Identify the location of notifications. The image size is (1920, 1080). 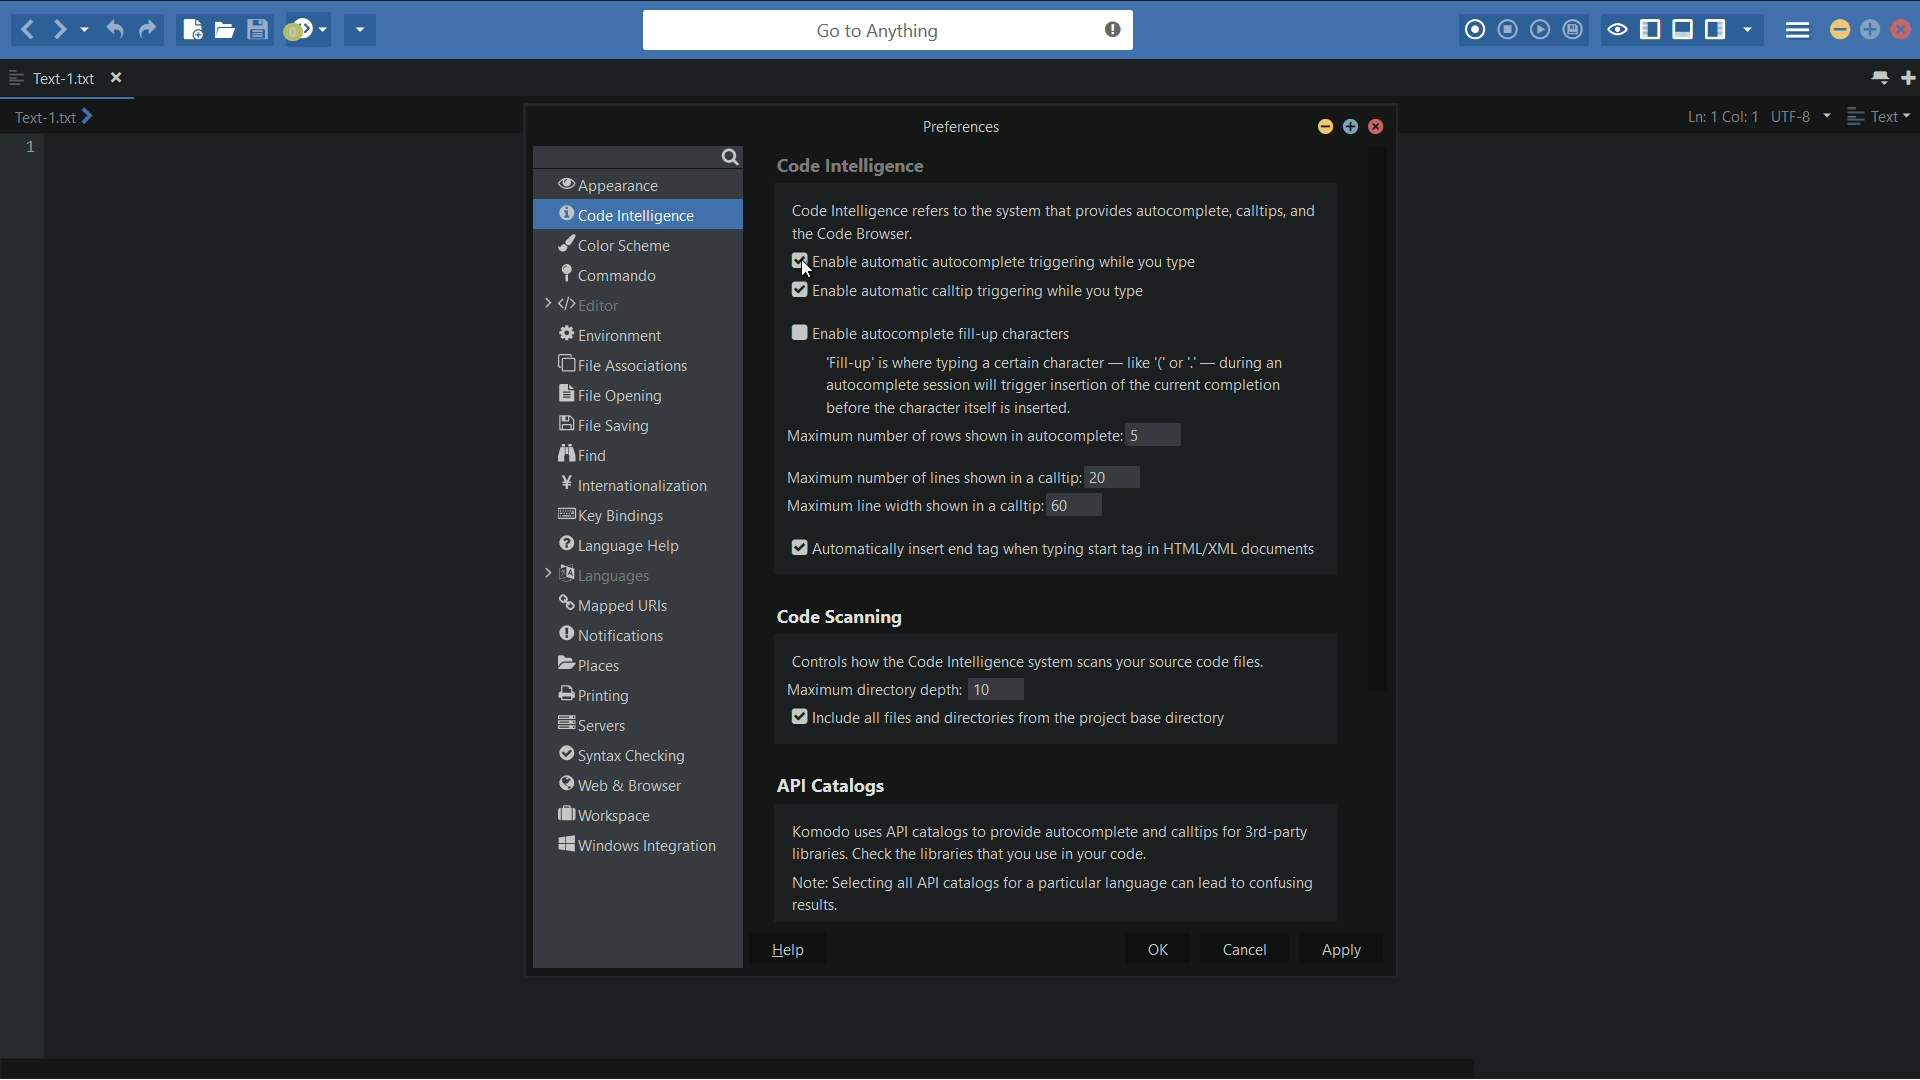
(611, 635).